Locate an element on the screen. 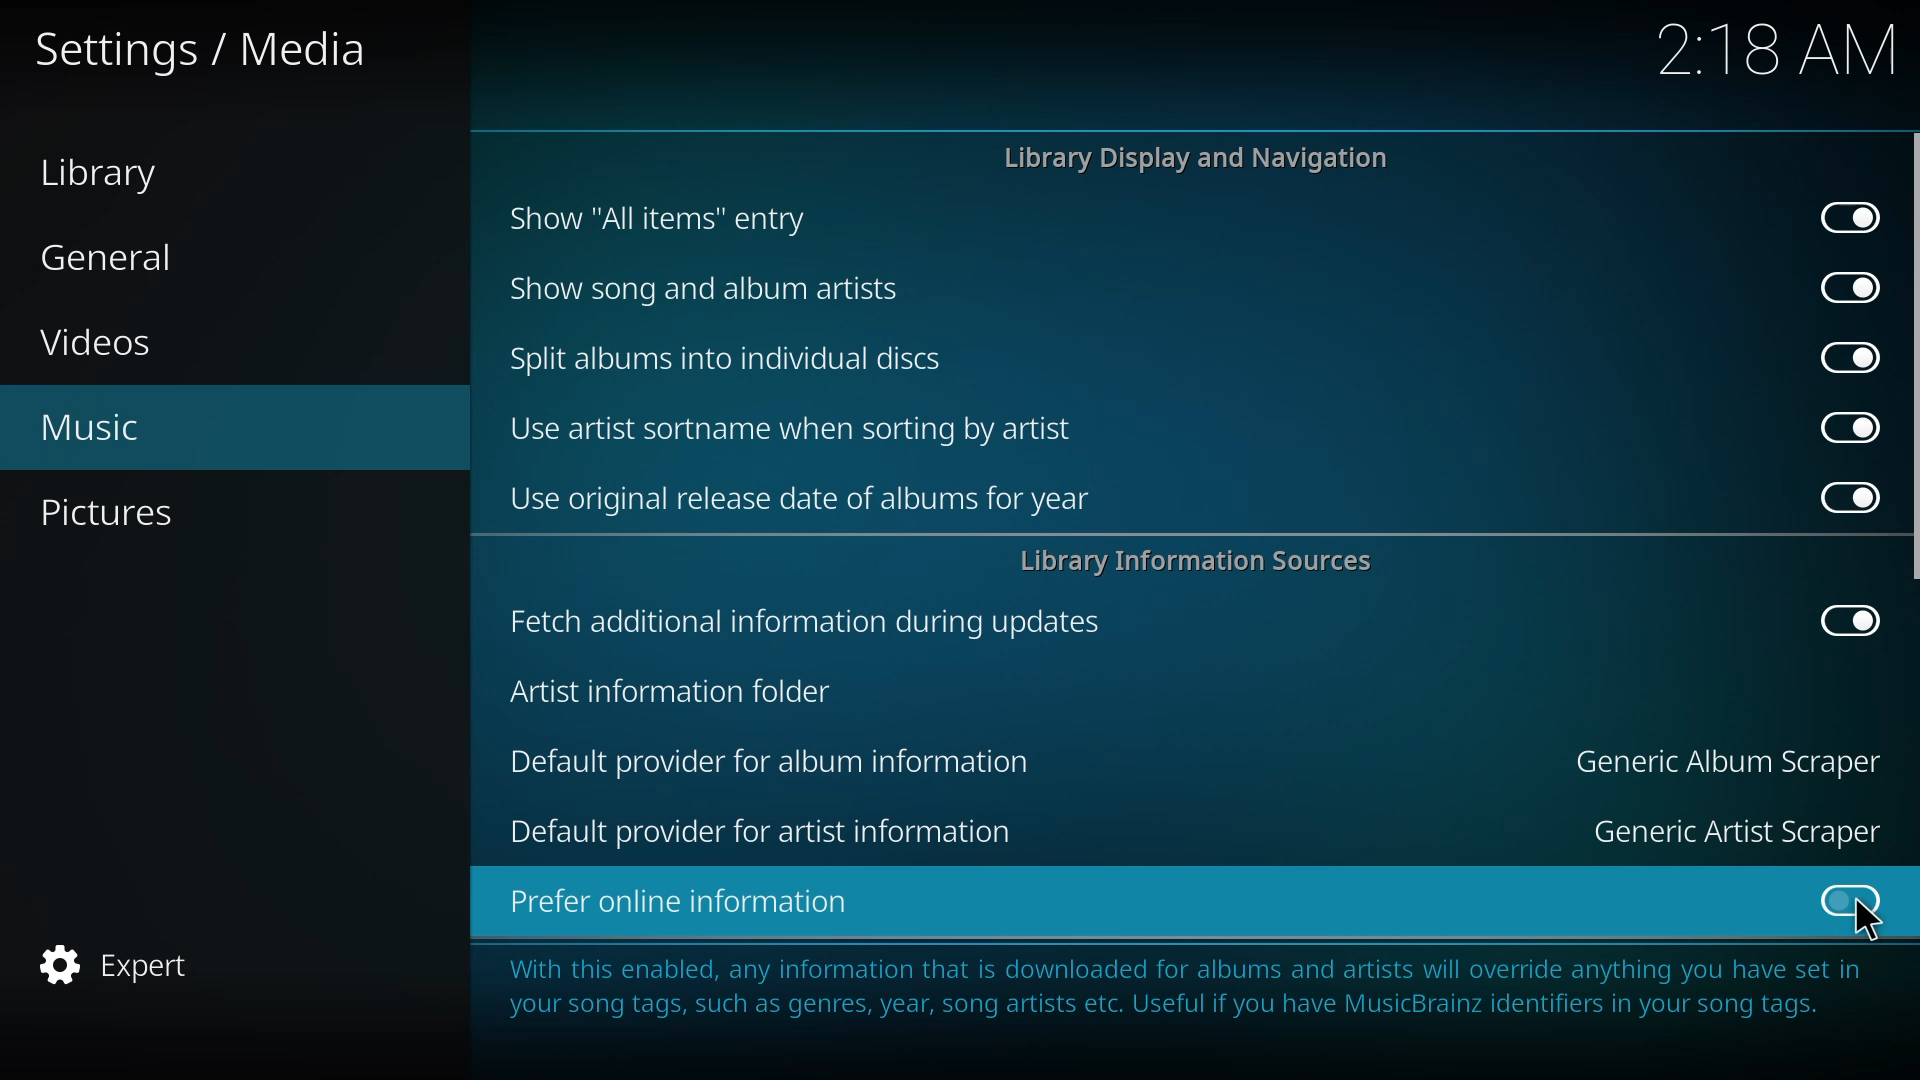  artist info folder is located at coordinates (681, 690).